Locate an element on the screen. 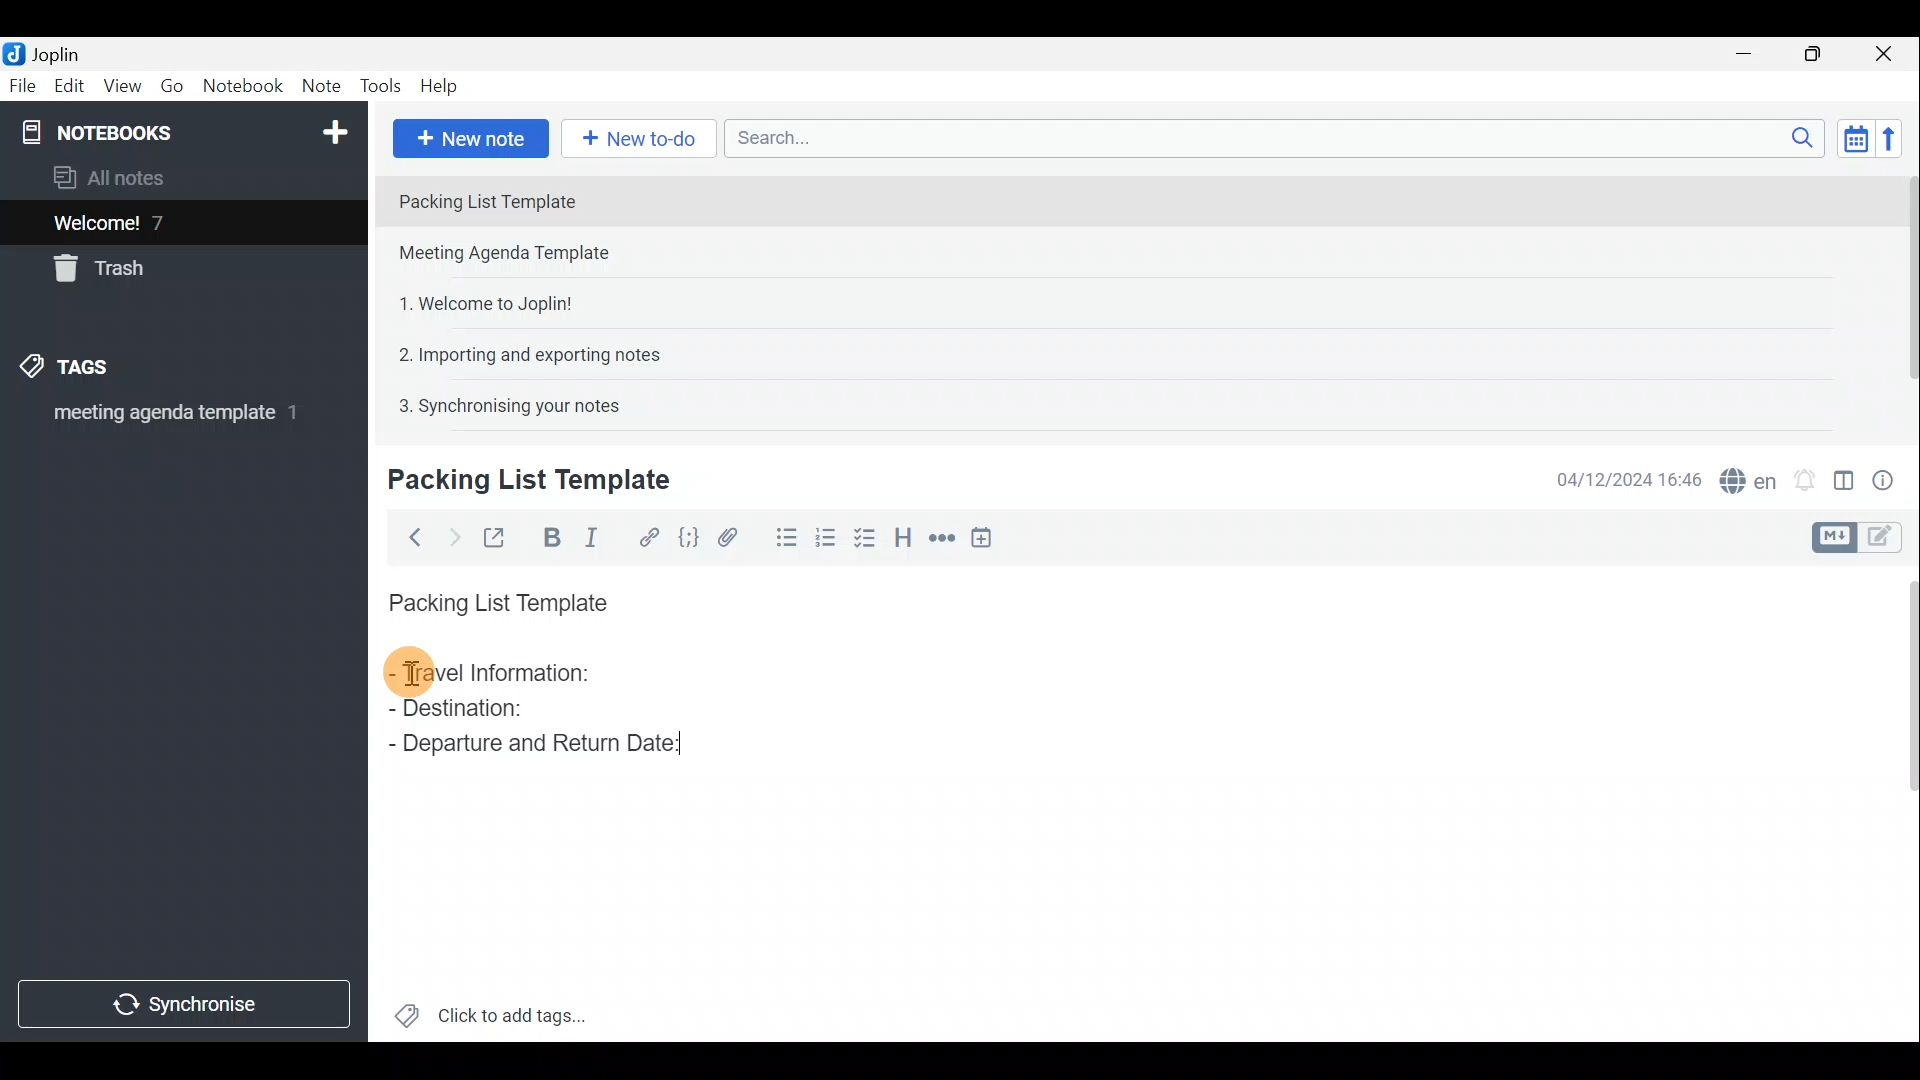 Image resolution: width=1920 pixels, height=1080 pixels. Italic is located at coordinates (599, 537).